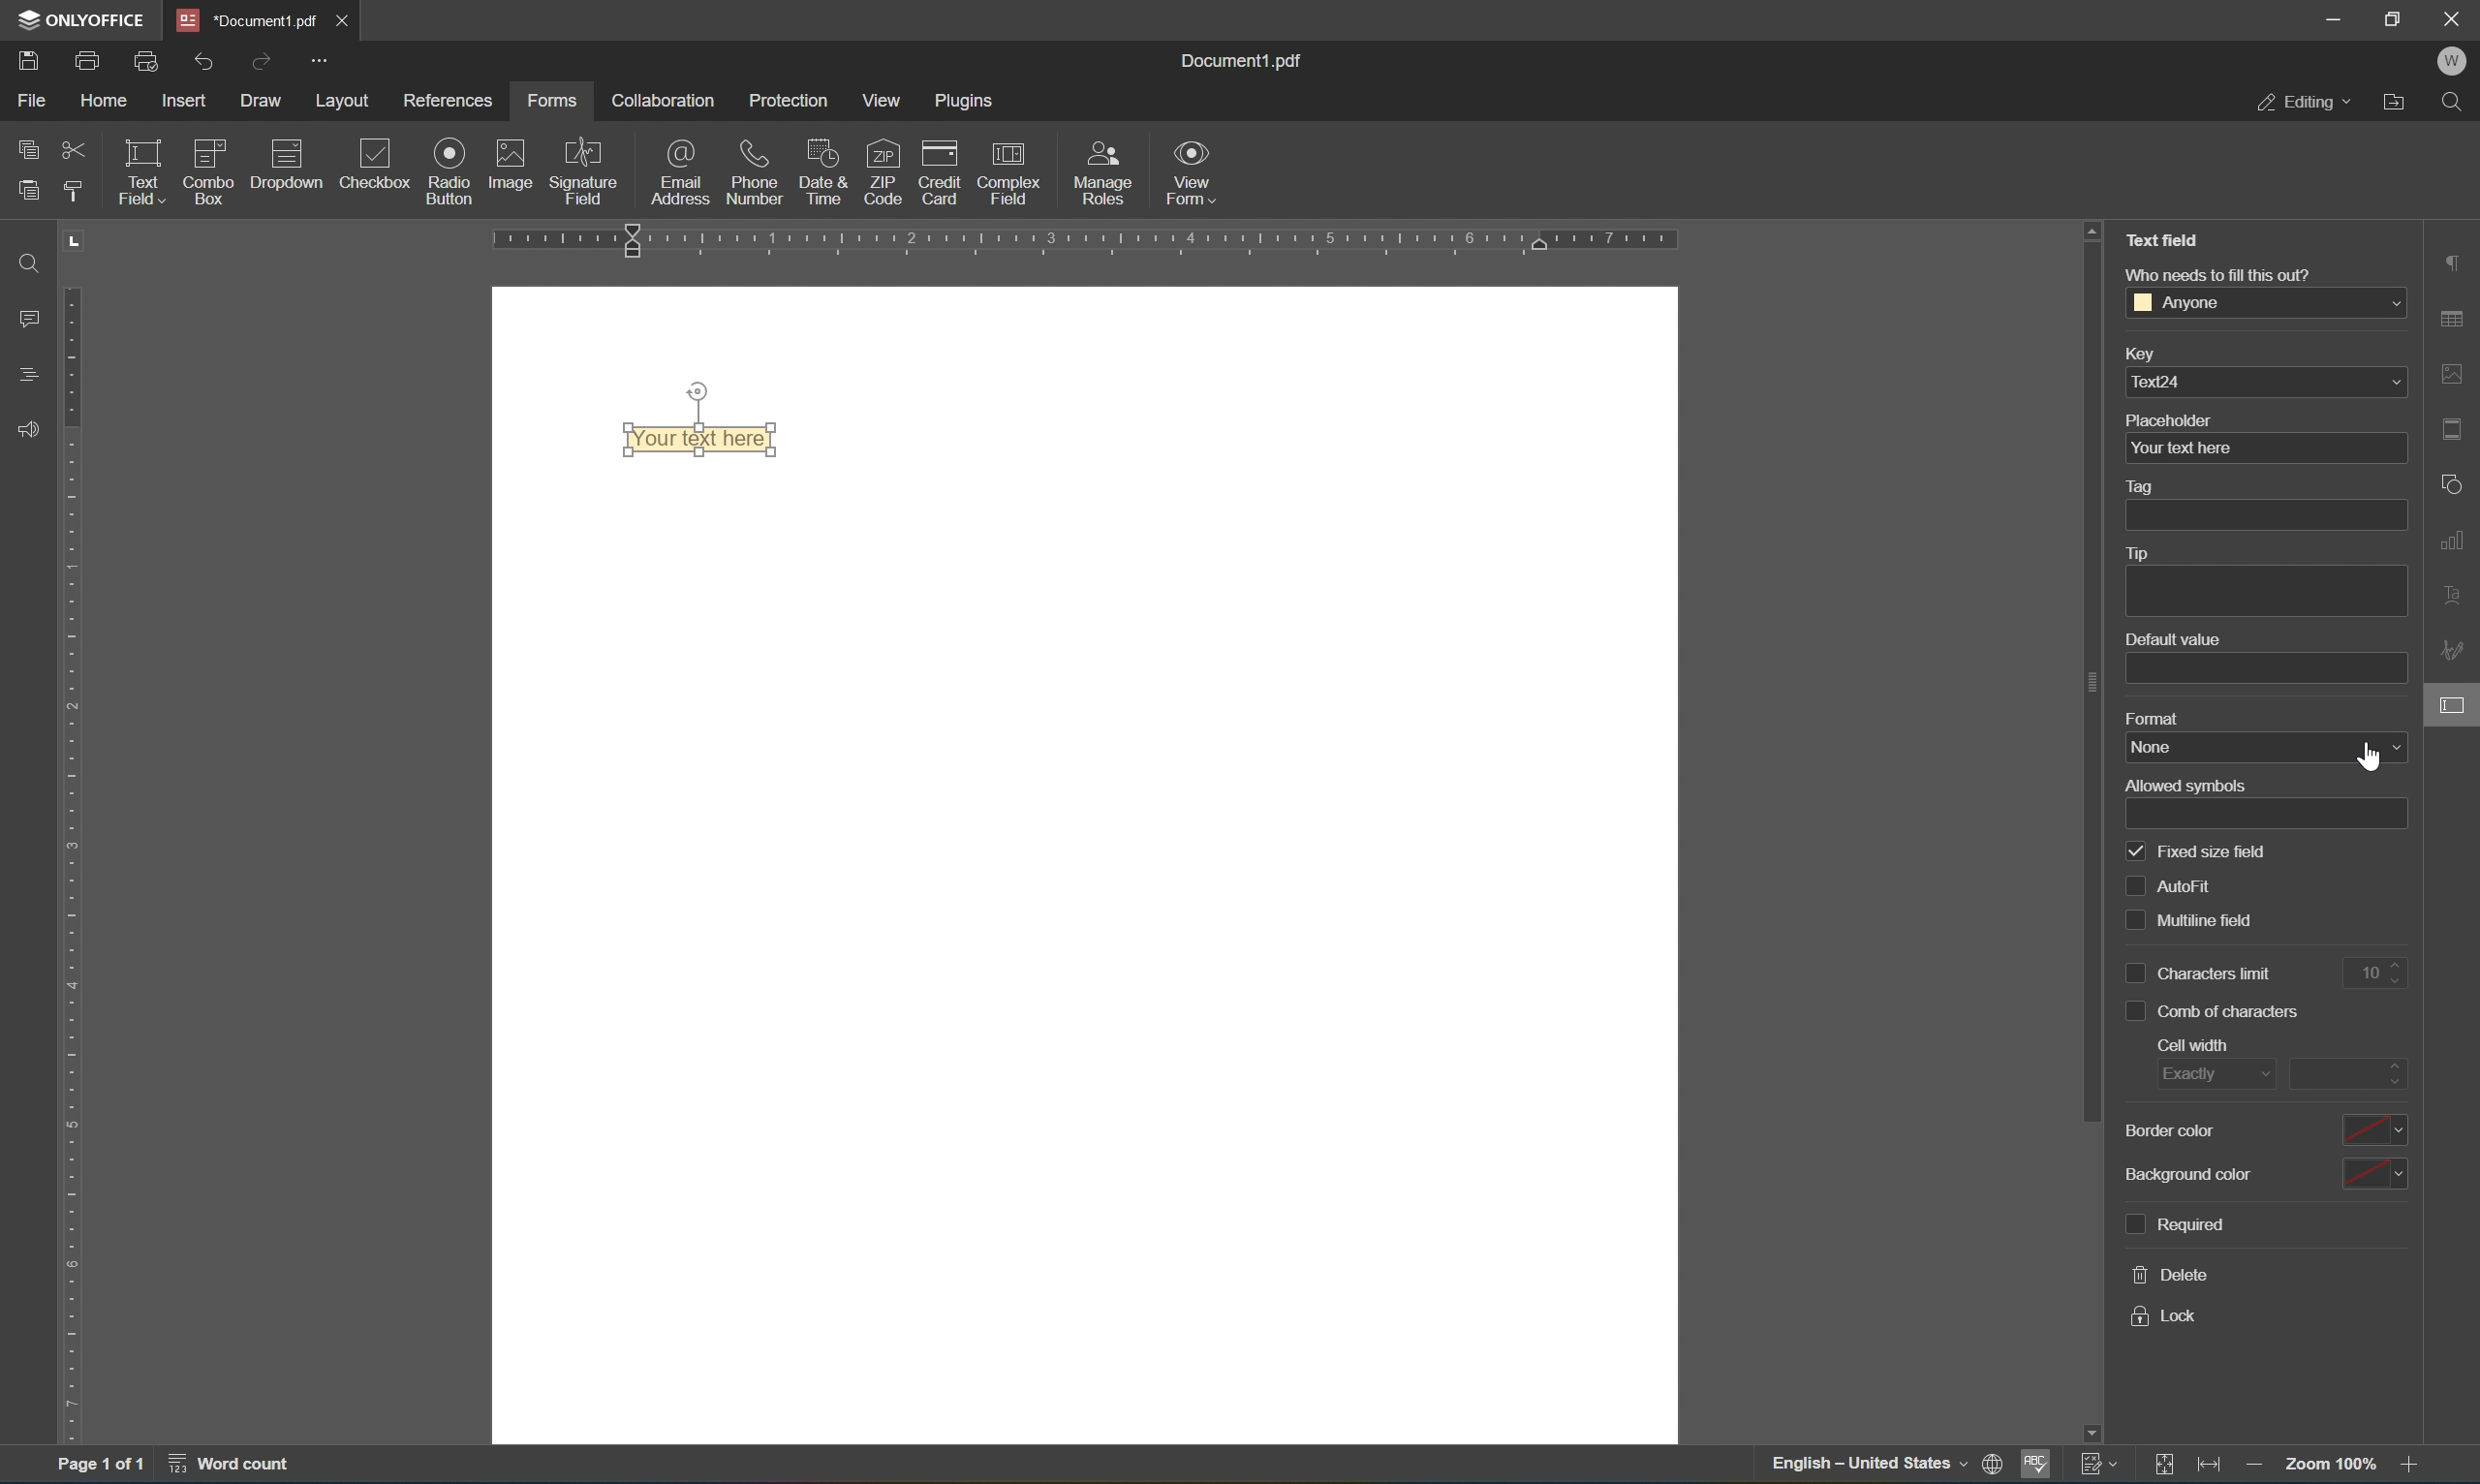  Describe the element at coordinates (2154, 720) in the screenshot. I see `format` at that location.